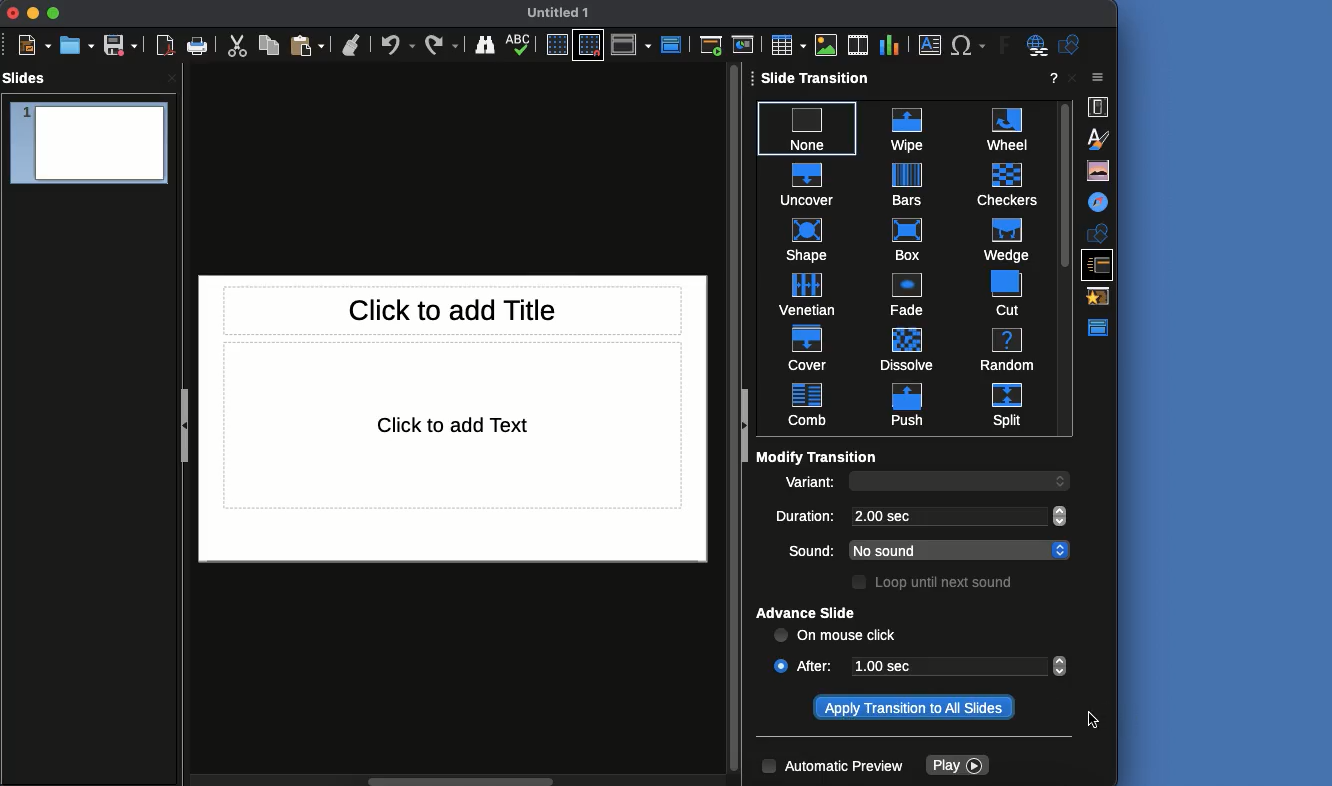 Image resolution: width=1332 pixels, height=786 pixels. I want to click on After, so click(819, 665).